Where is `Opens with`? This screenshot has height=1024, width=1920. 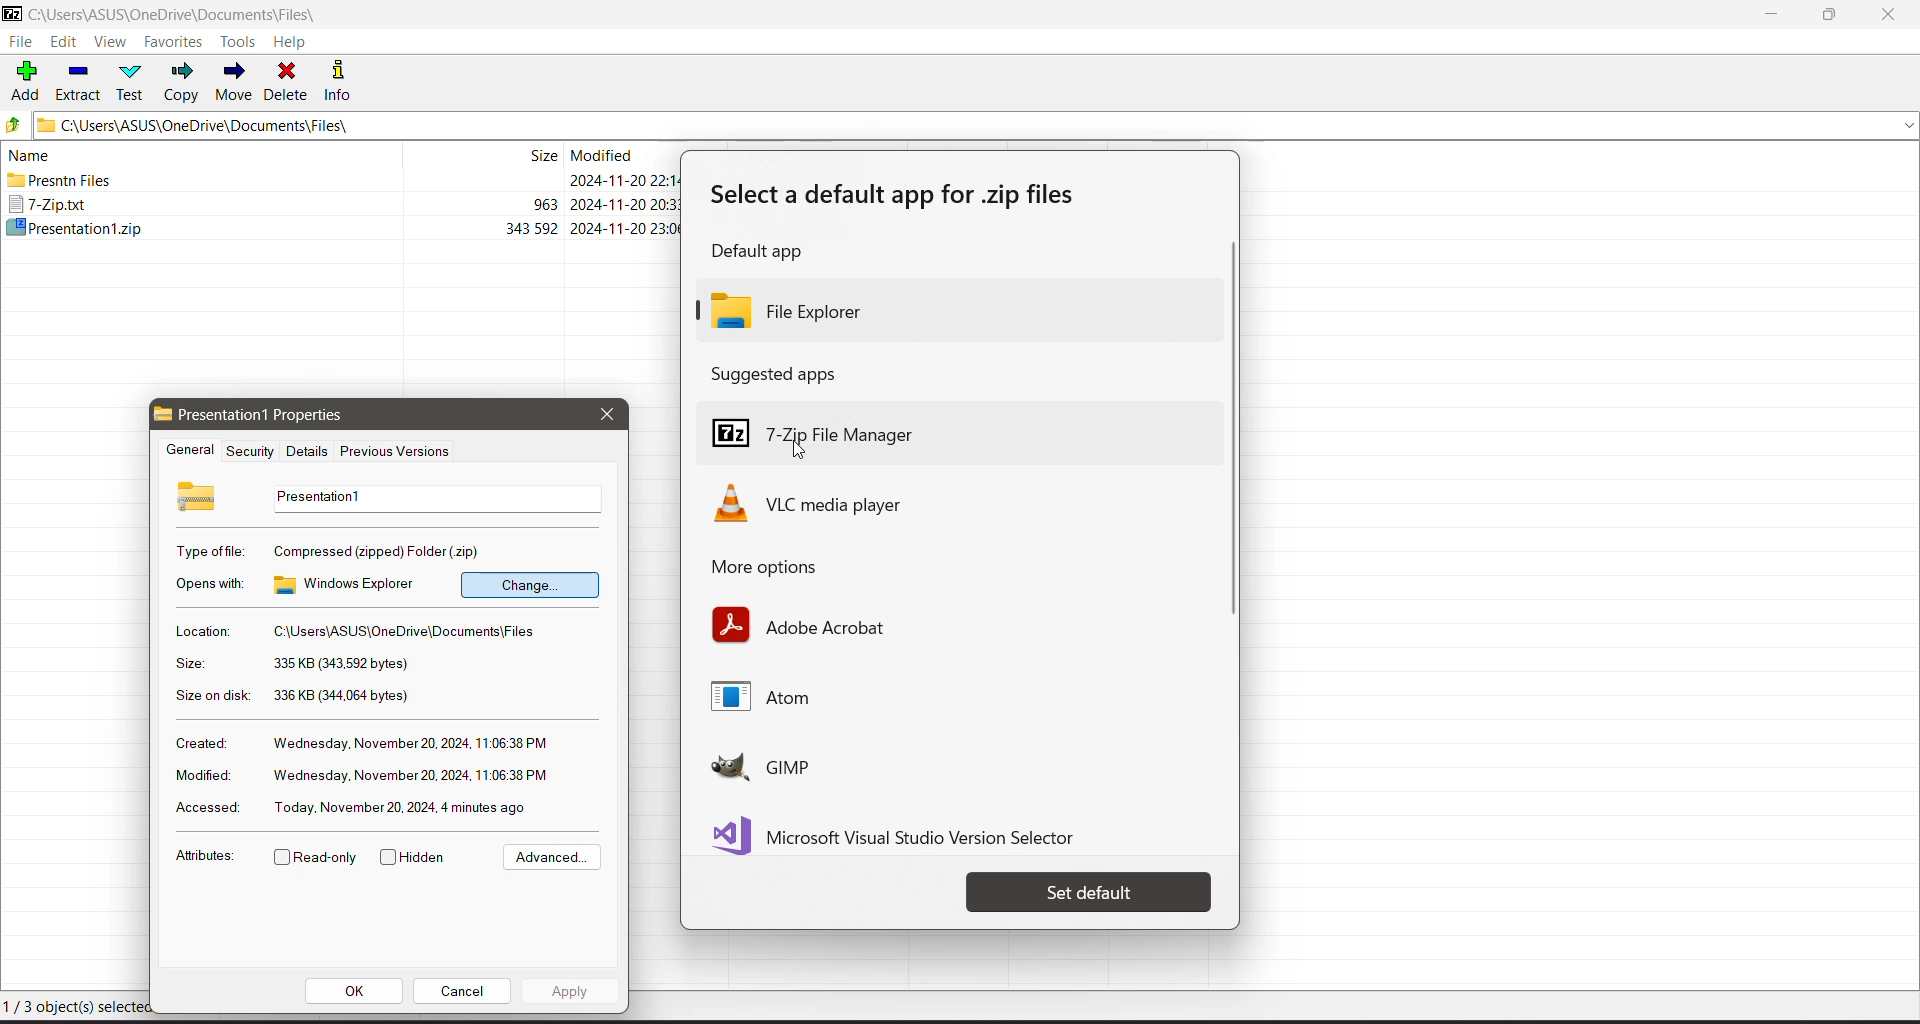
Opens with is located at coordinates (212, 584).